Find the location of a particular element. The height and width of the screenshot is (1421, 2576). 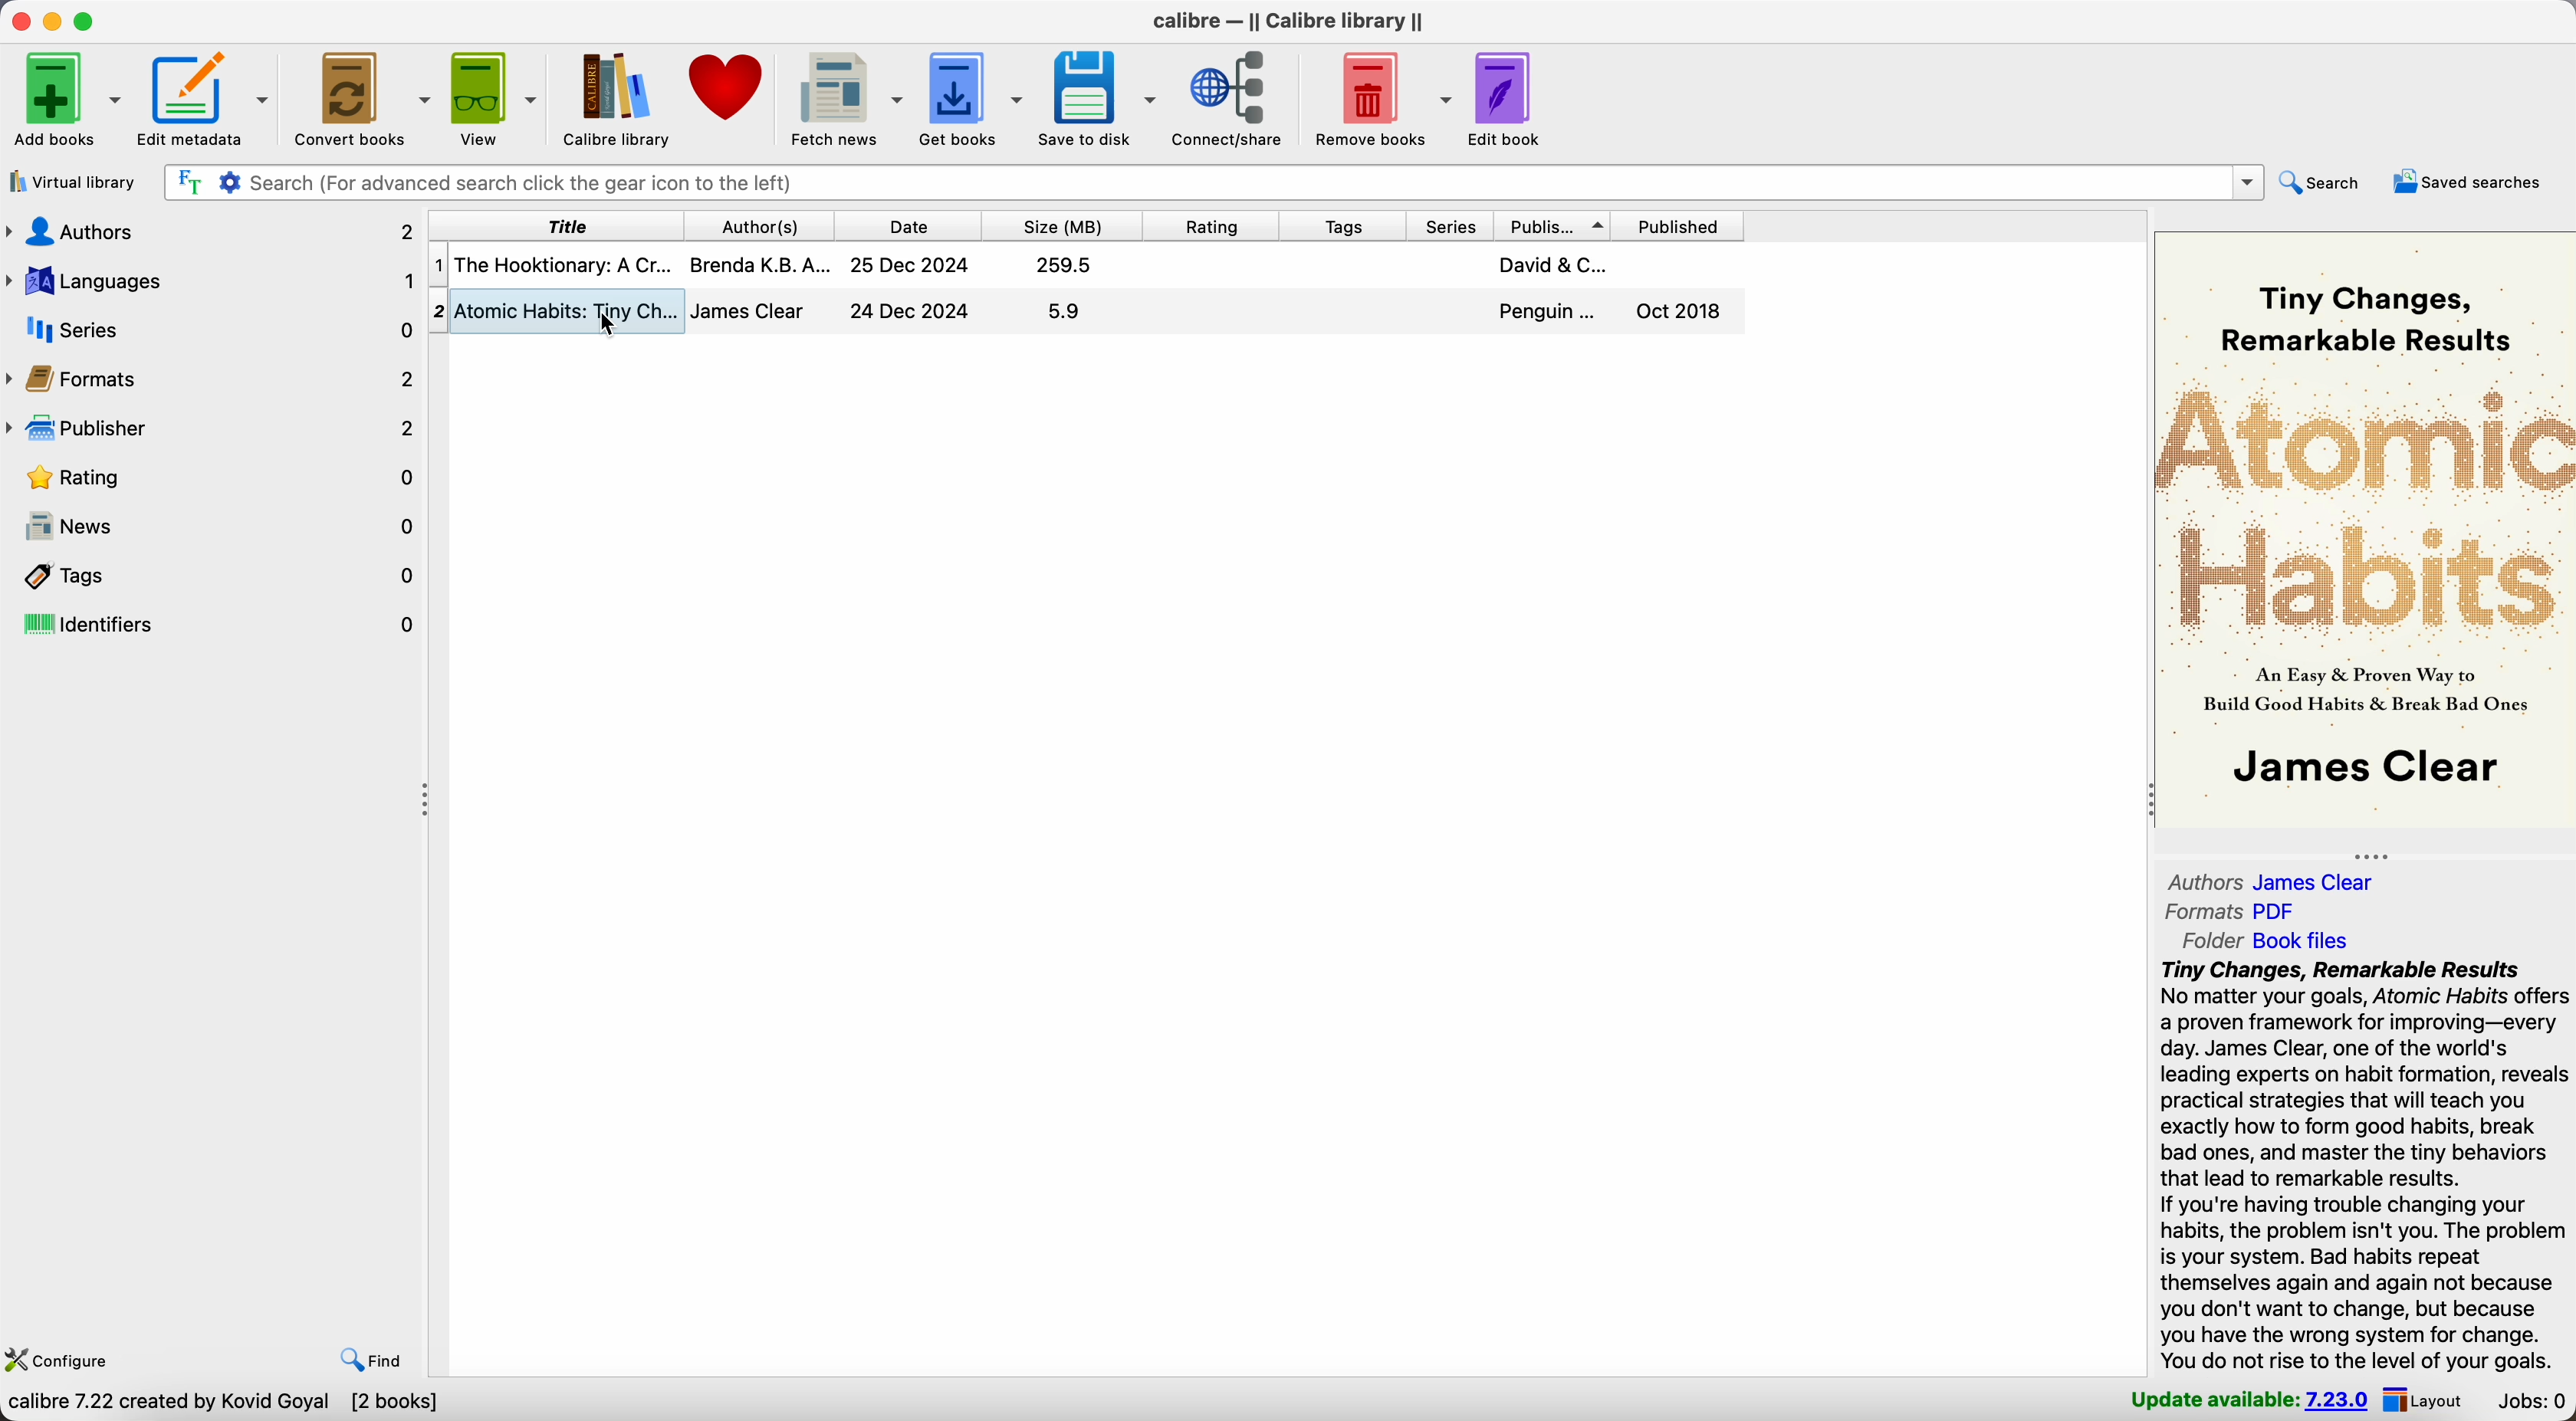

maximize Calibre is located at coordinates (89, 19).